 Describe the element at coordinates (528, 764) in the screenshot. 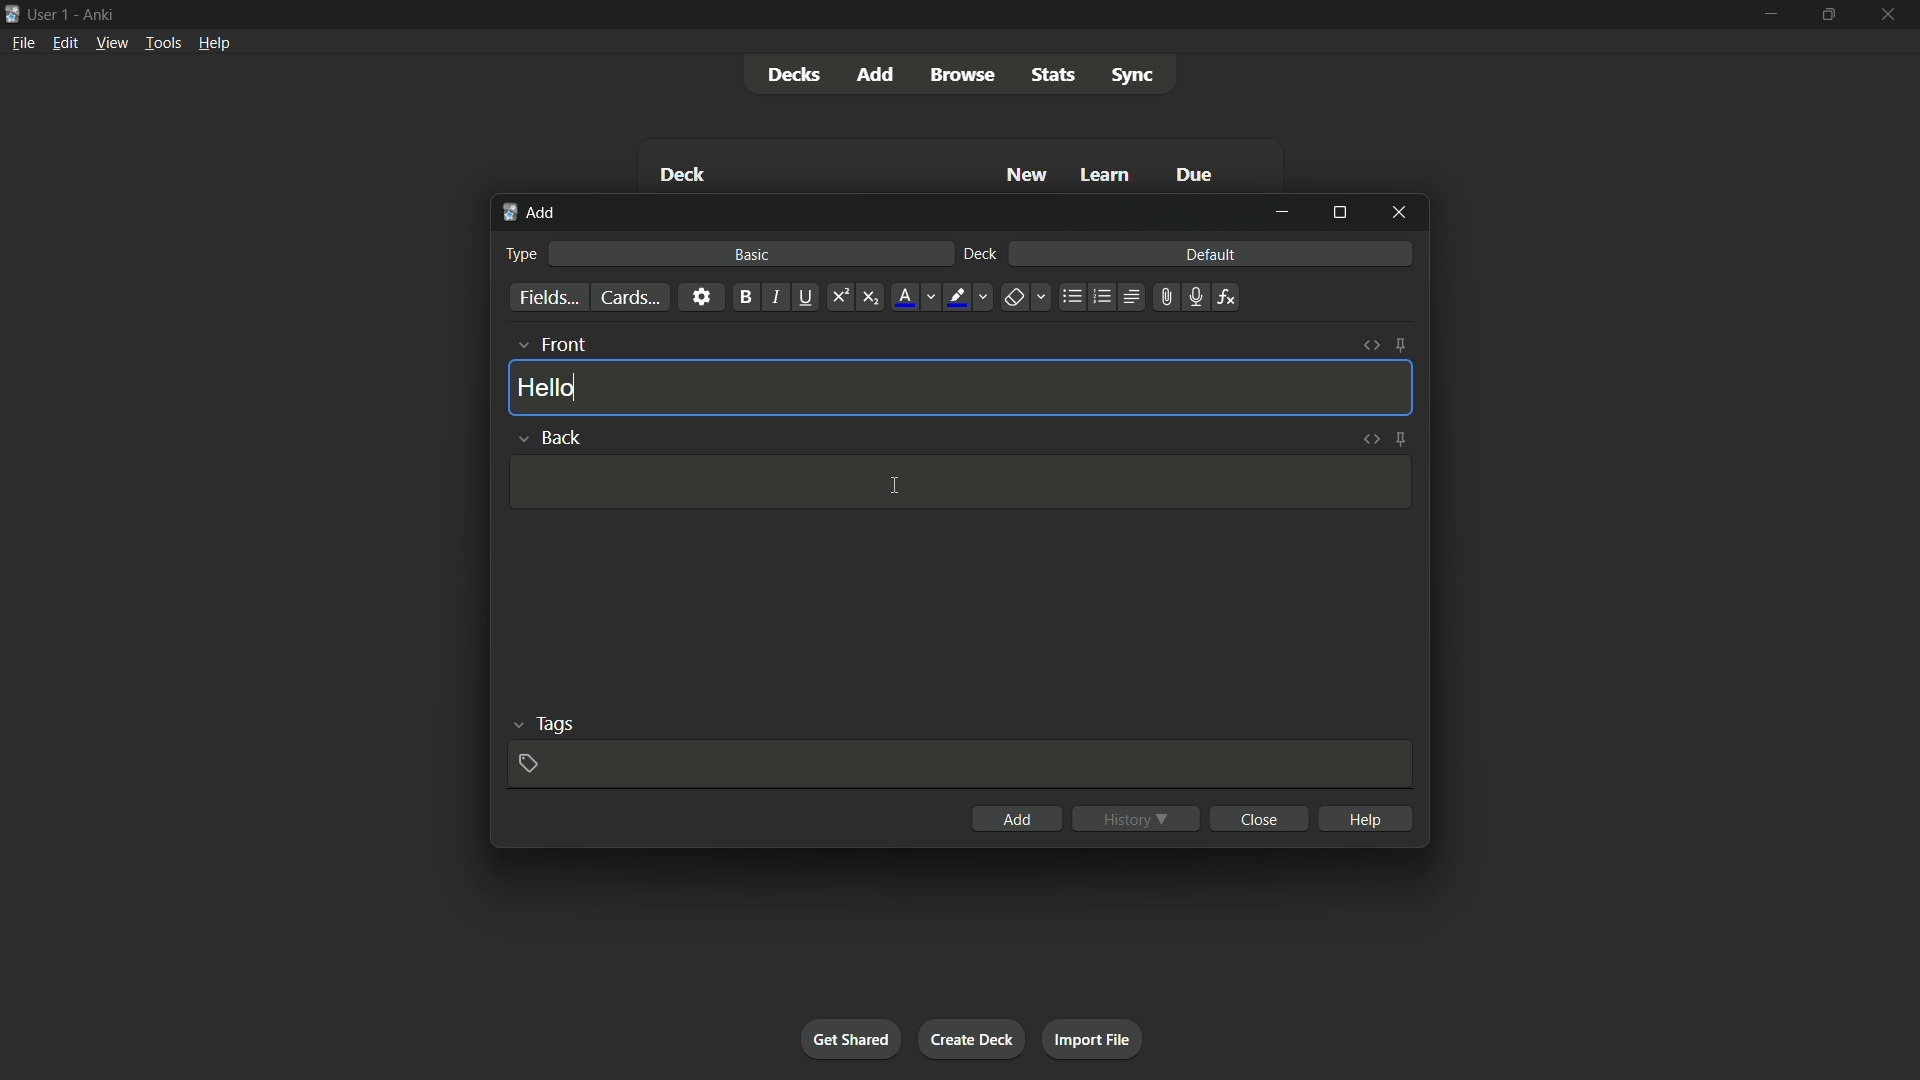

I see `add tag` at that location.